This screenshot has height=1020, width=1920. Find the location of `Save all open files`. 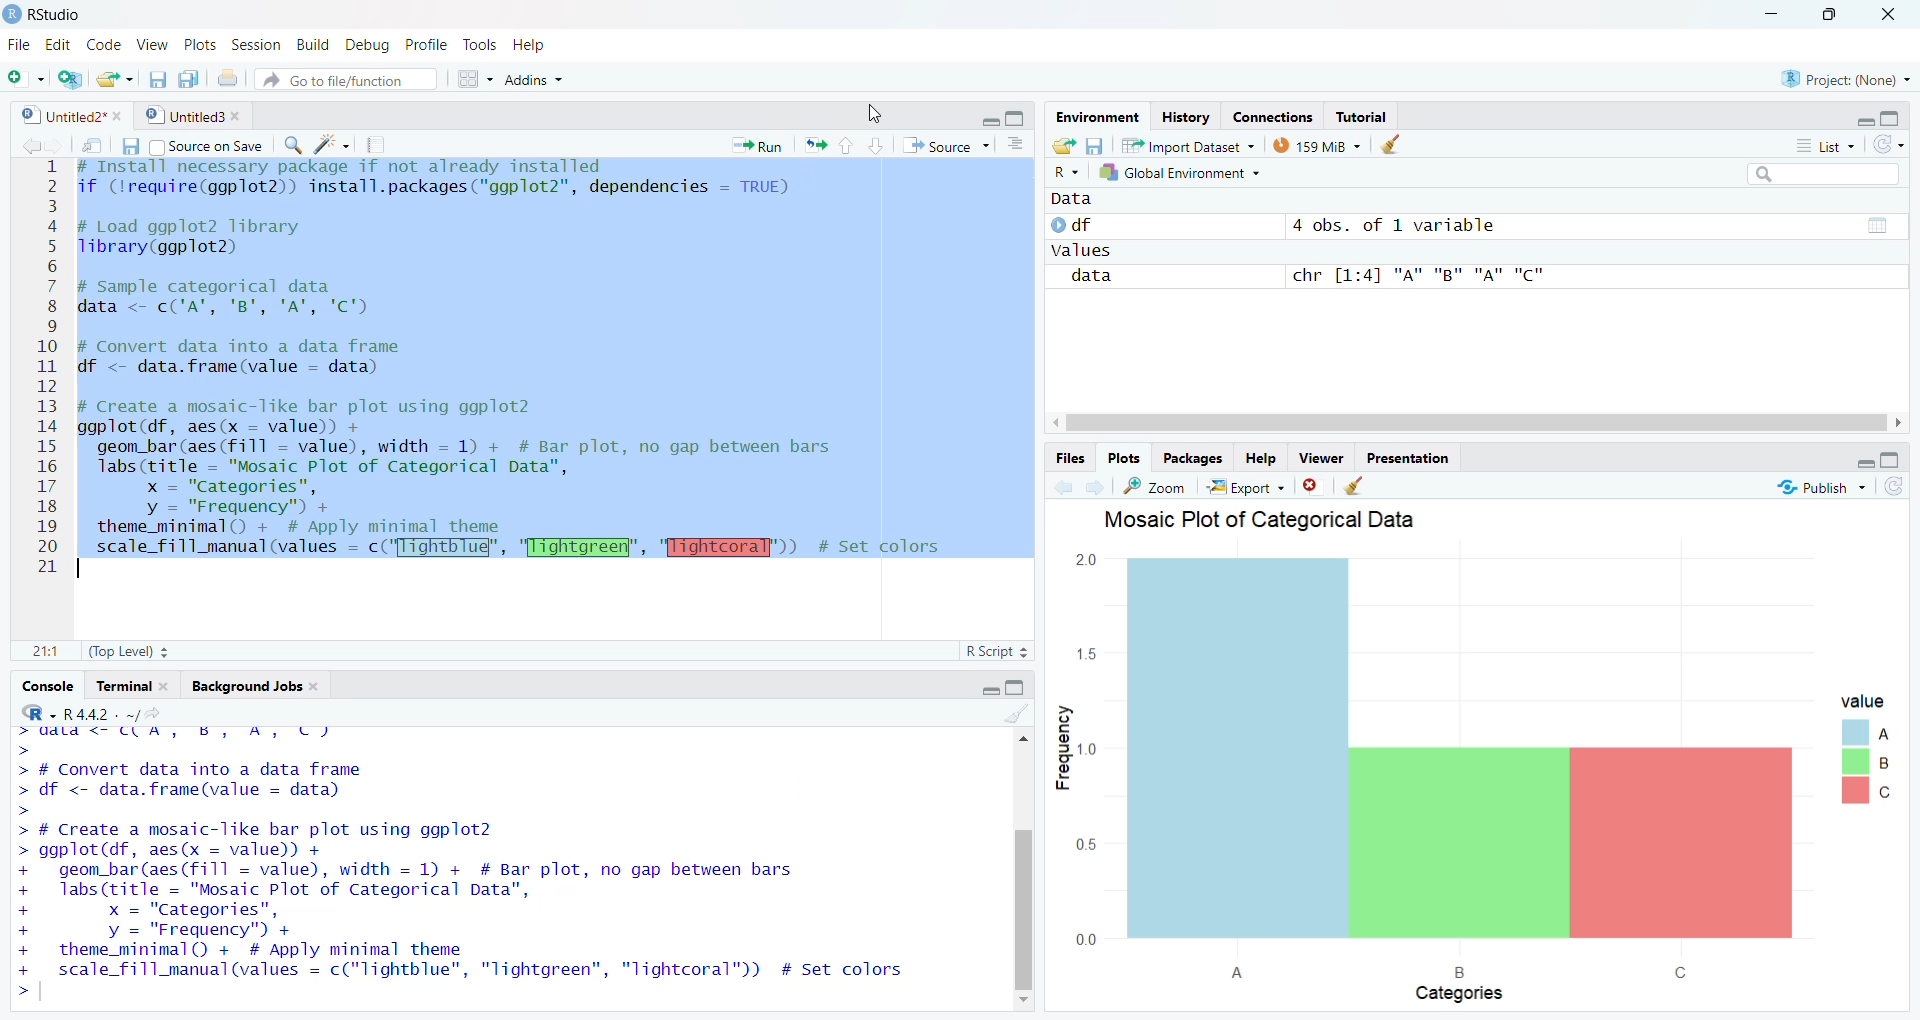

Save all open files is located at coordinates (190, 79).